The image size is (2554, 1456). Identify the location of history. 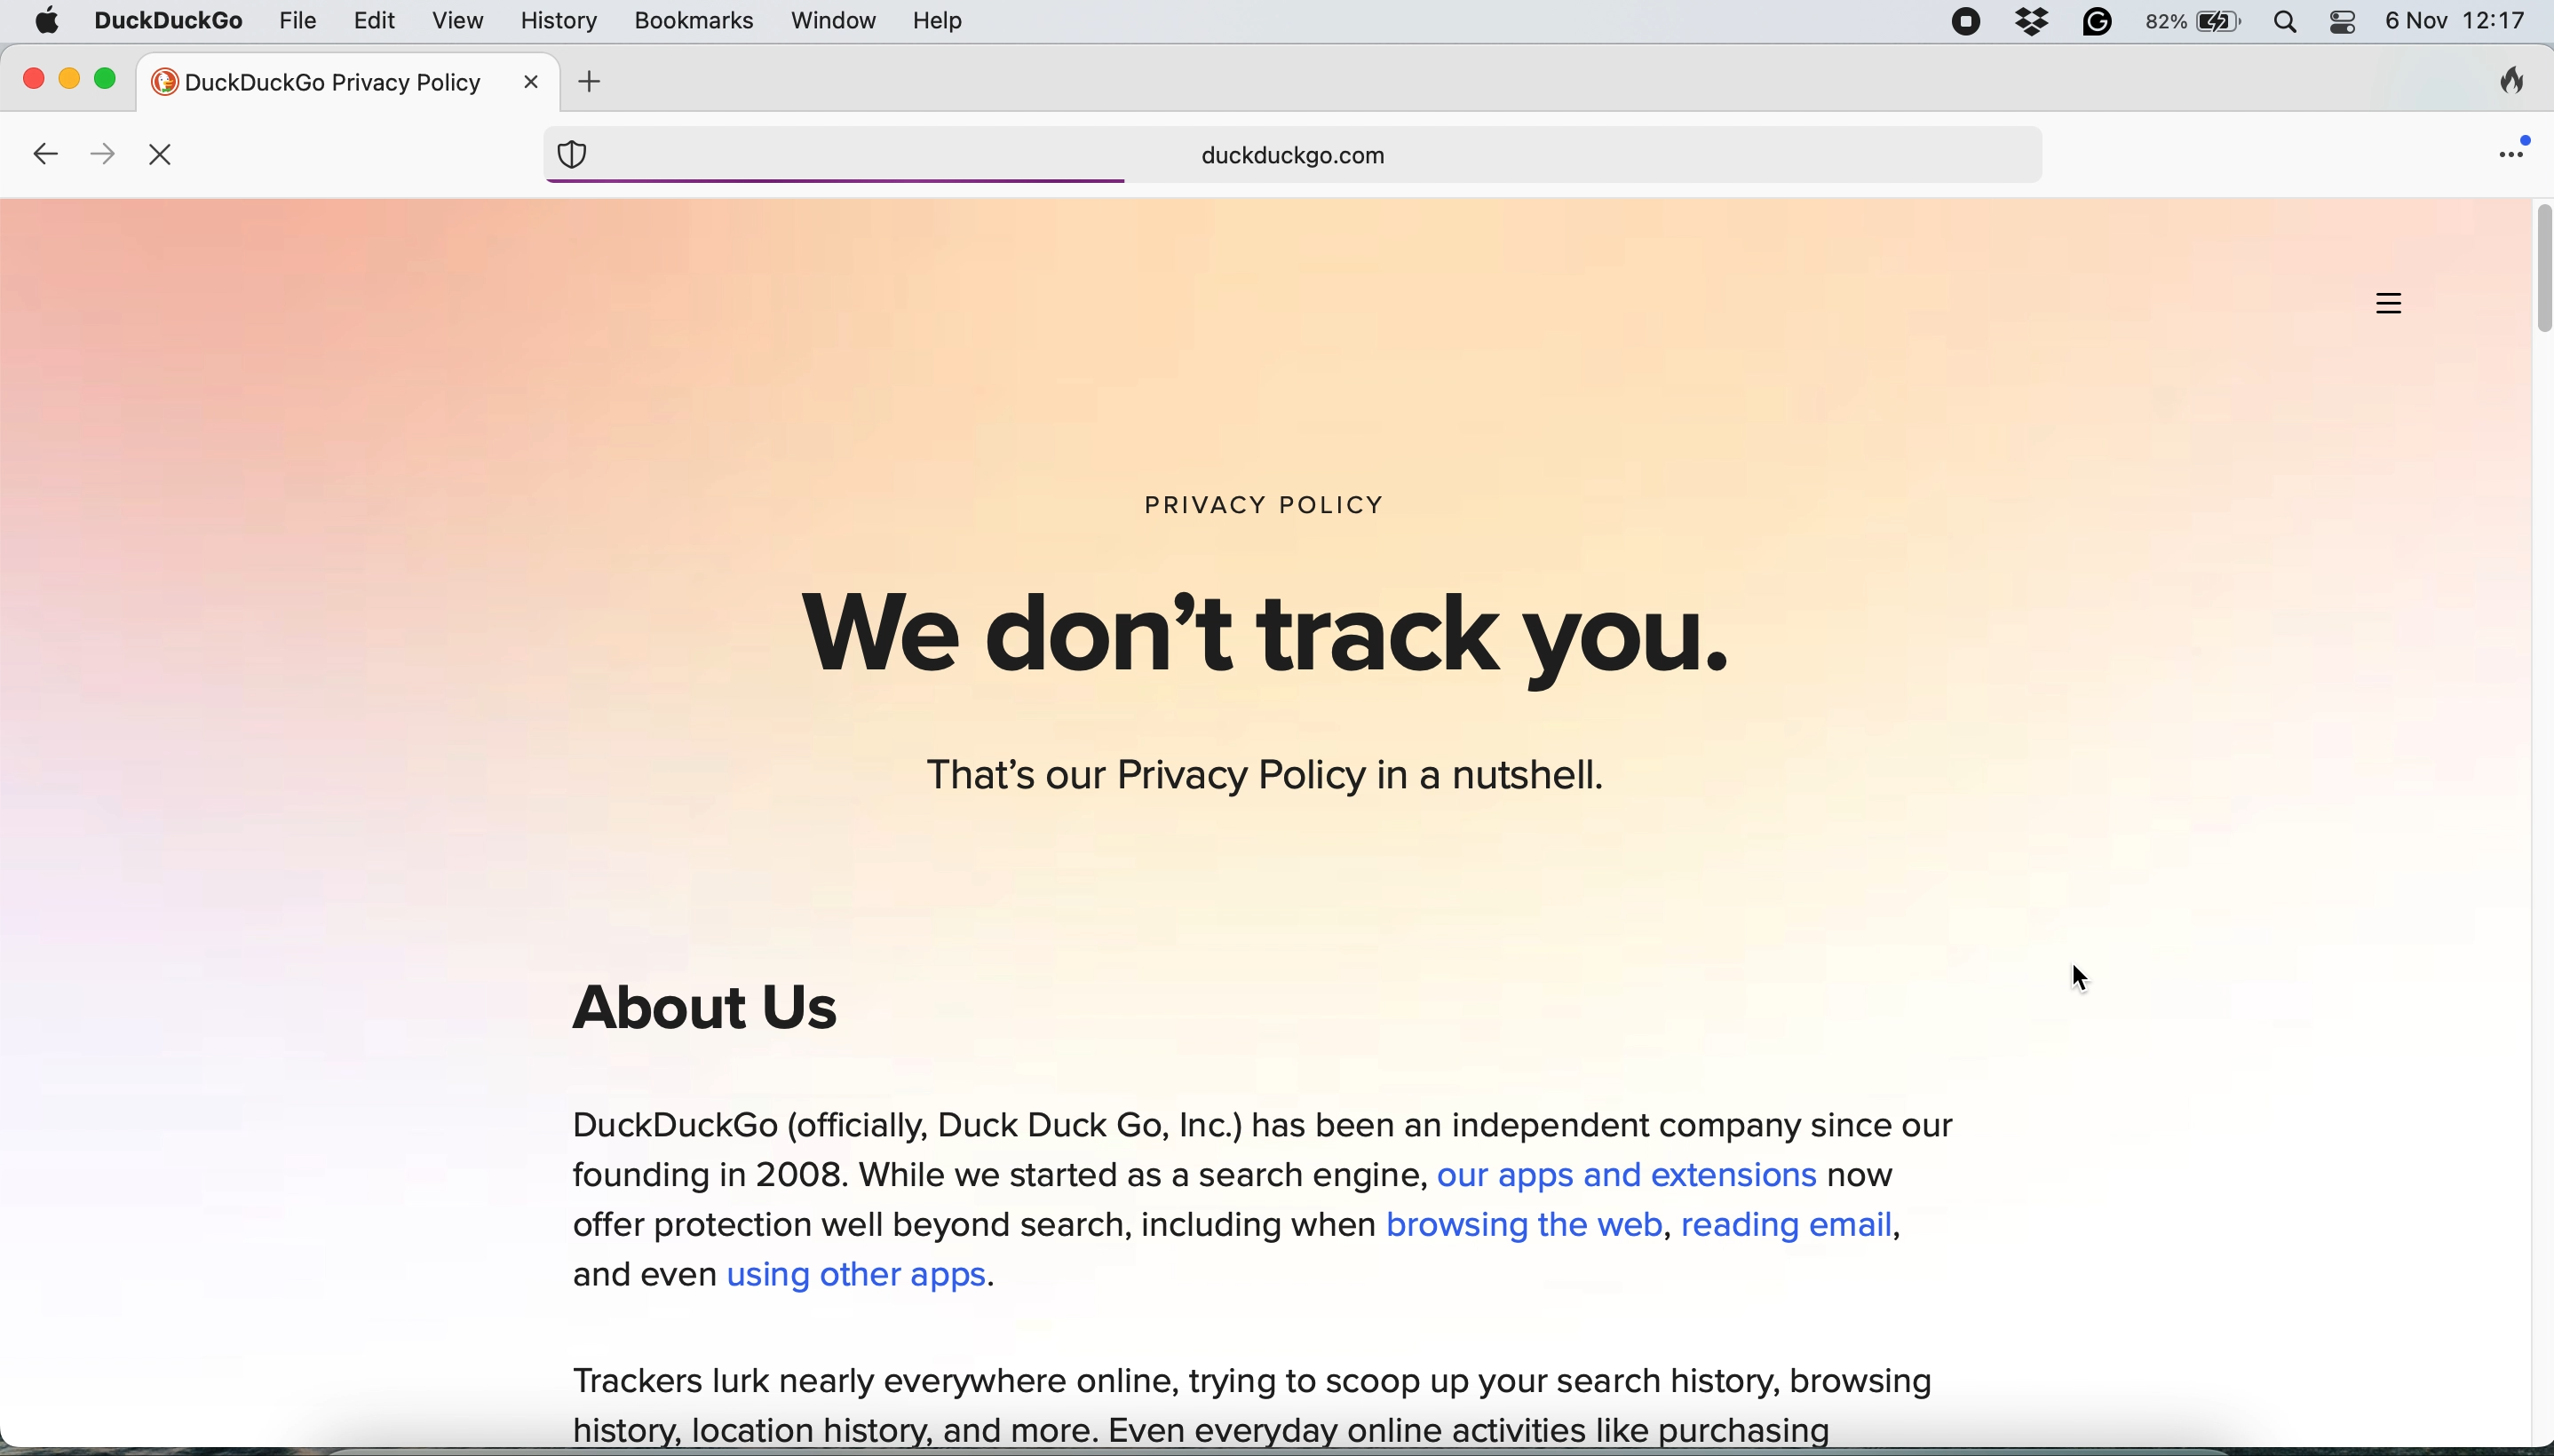
(558, 23).